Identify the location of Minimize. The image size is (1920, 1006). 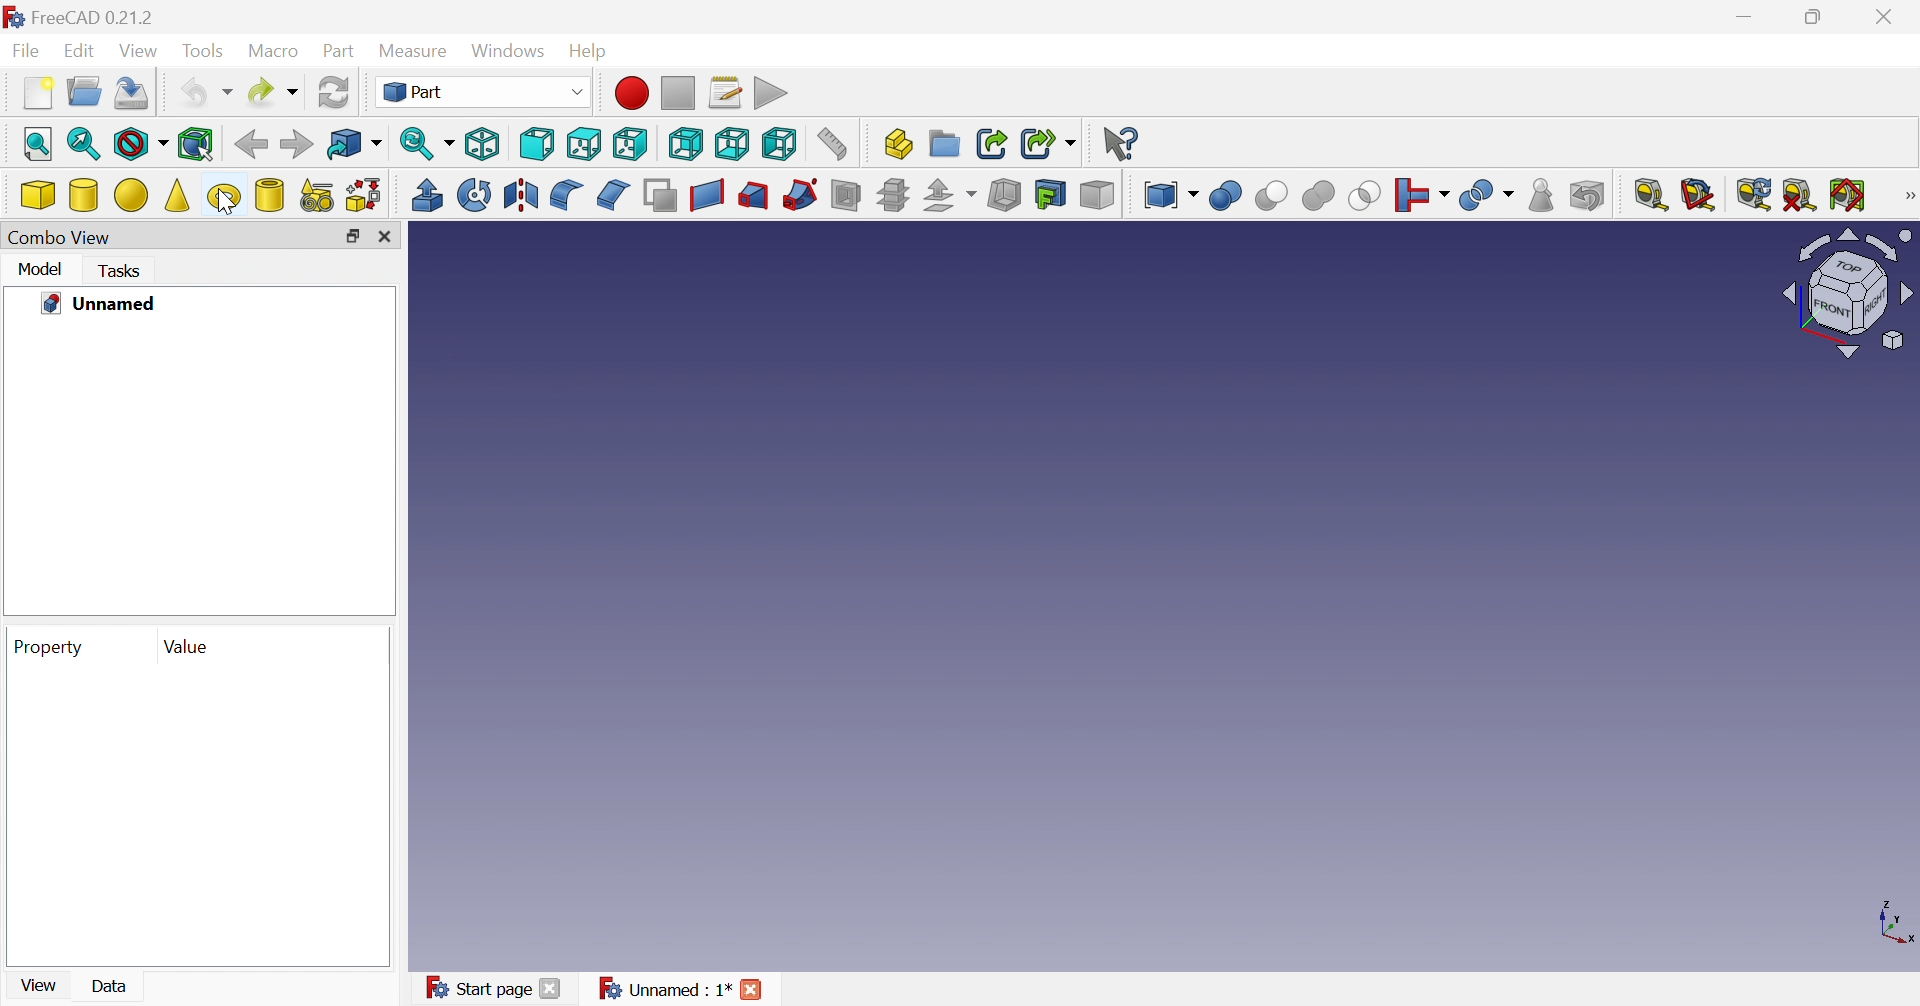
(1752, 16).